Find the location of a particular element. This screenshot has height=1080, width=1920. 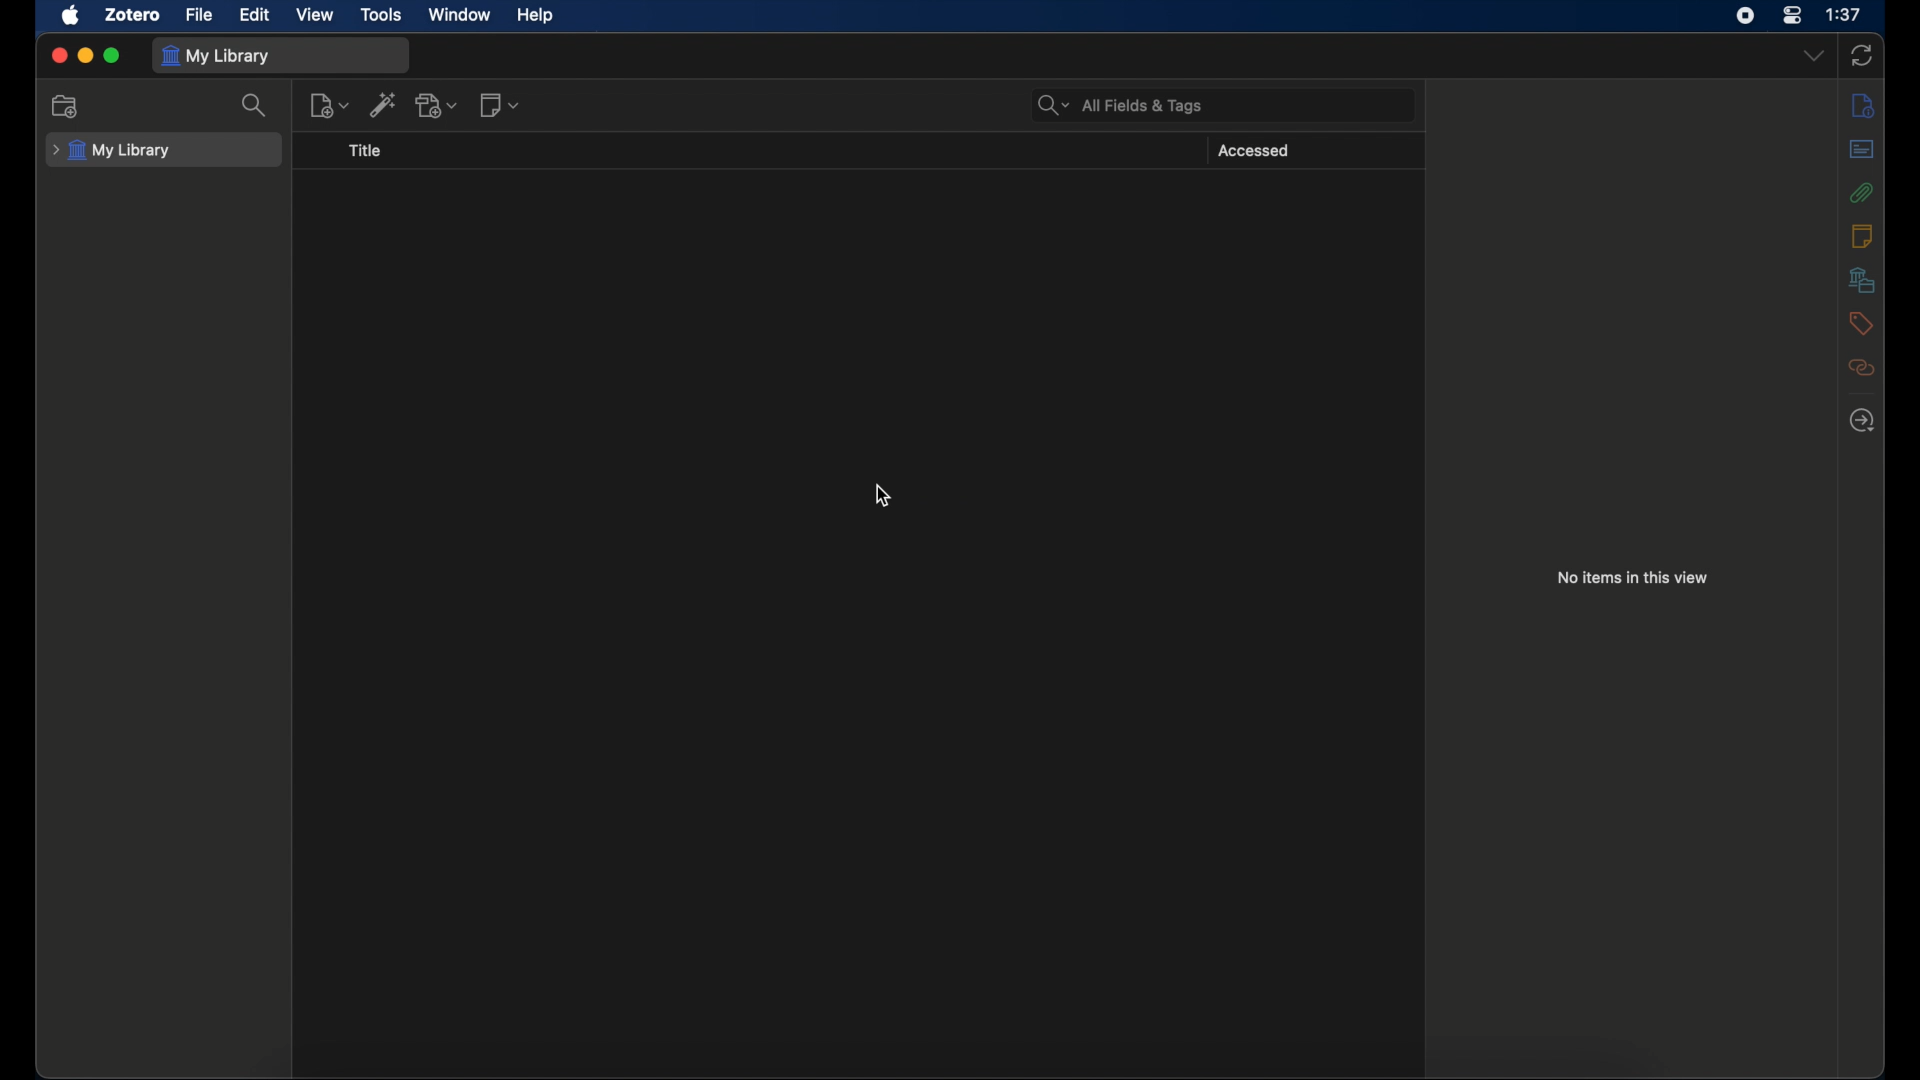

locate is located at coordinates (1862, 421).